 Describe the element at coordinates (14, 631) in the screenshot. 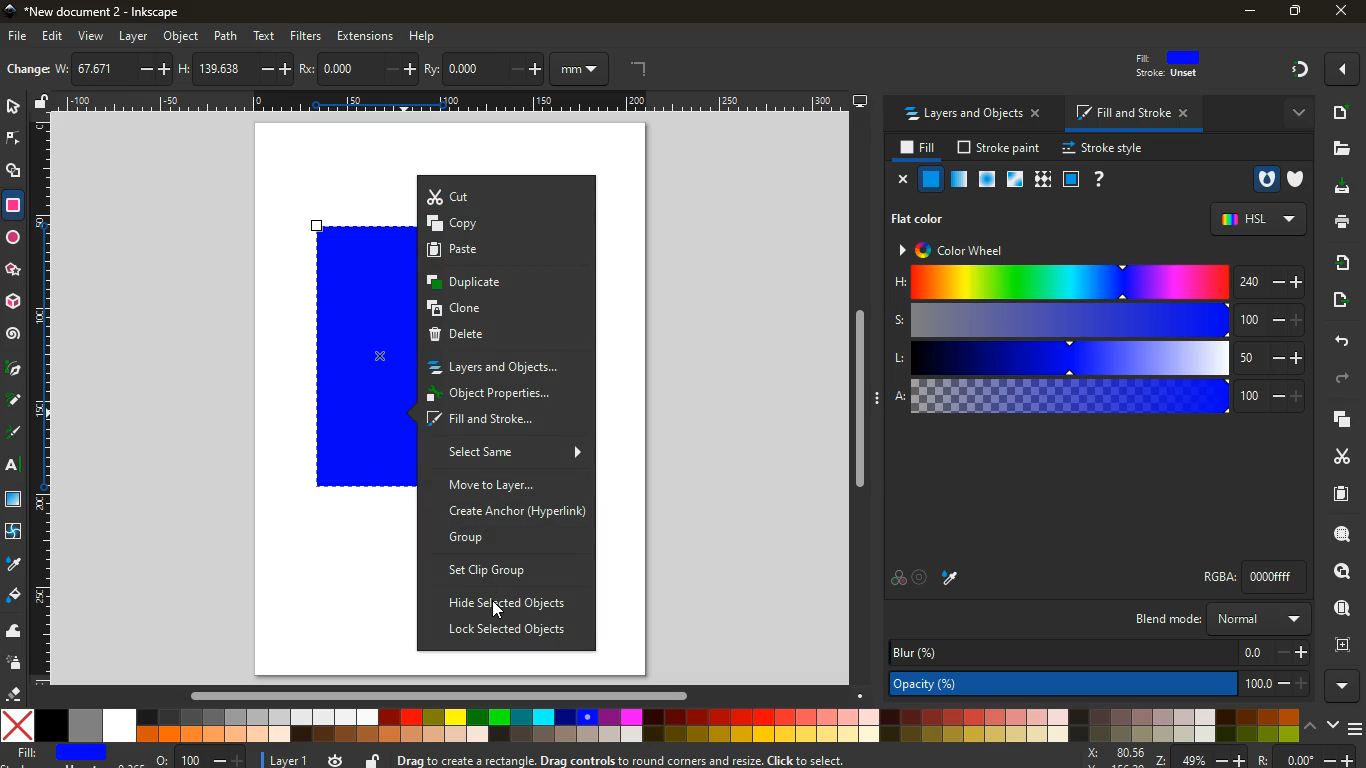

I see `wave` at that location.